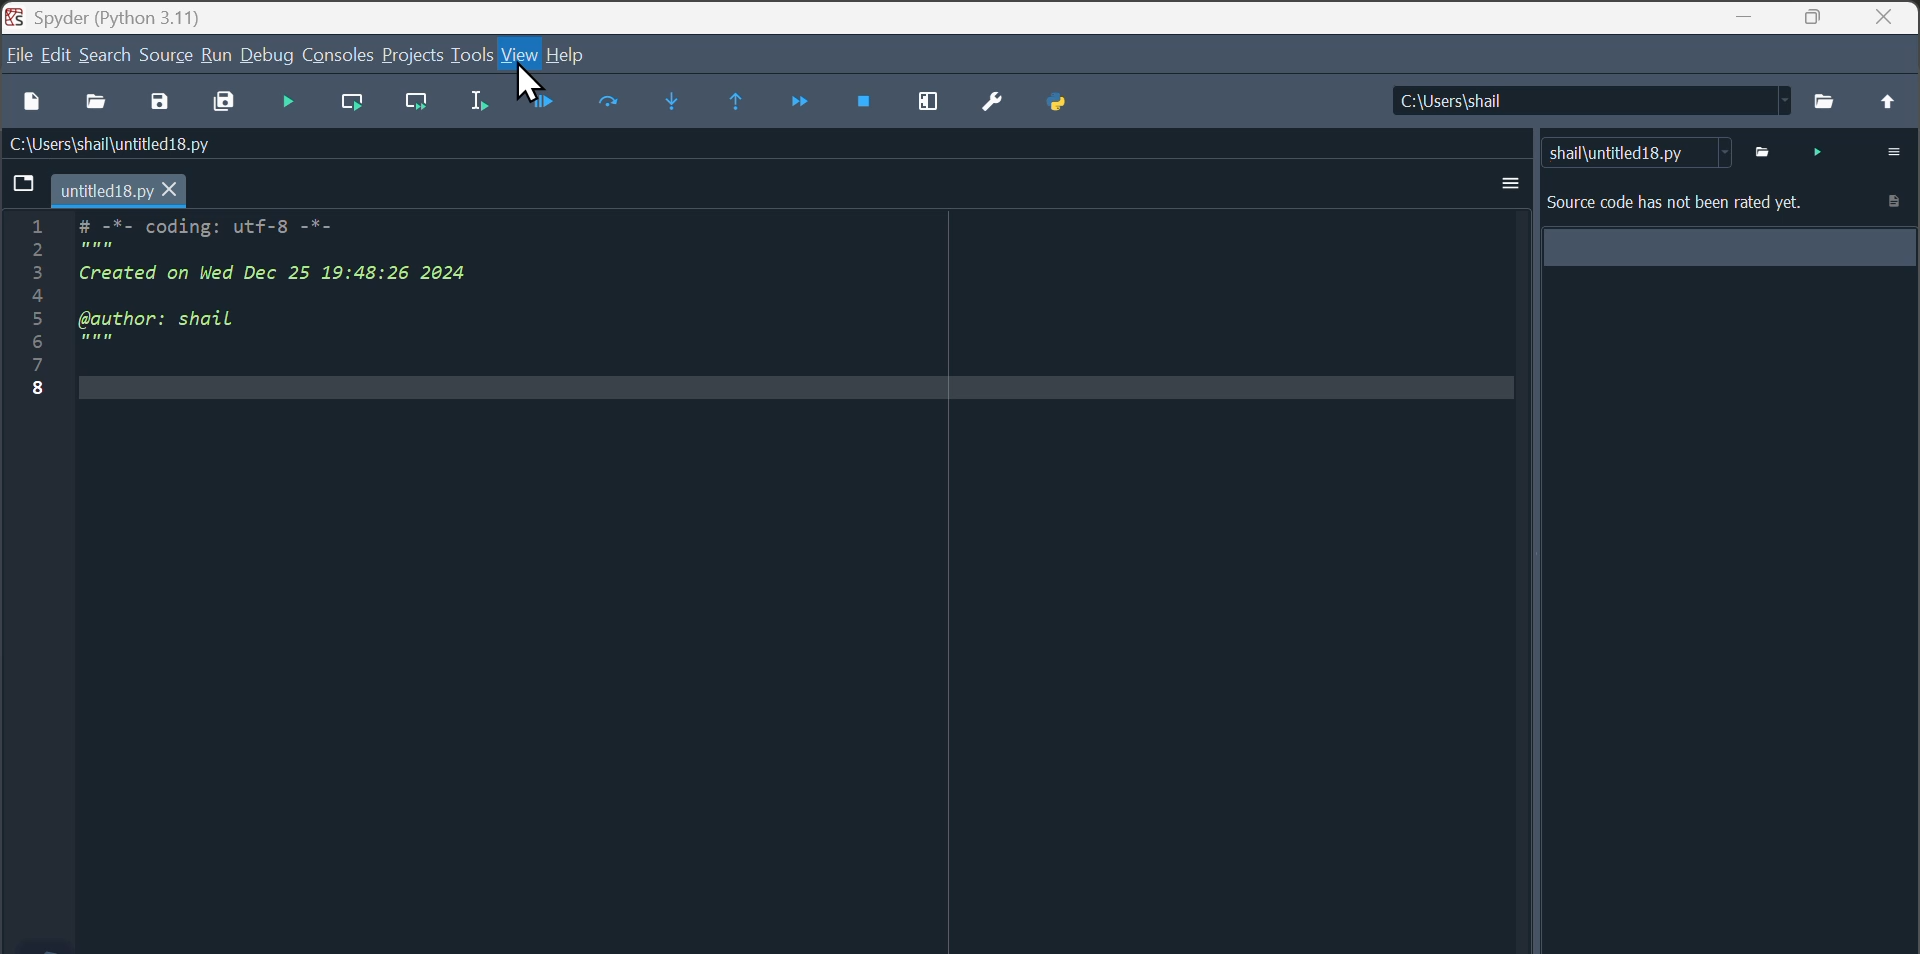 Image resolution: width=1920 pixels, height=954 pixels. I want to click on Run selection, so click(485, 106).